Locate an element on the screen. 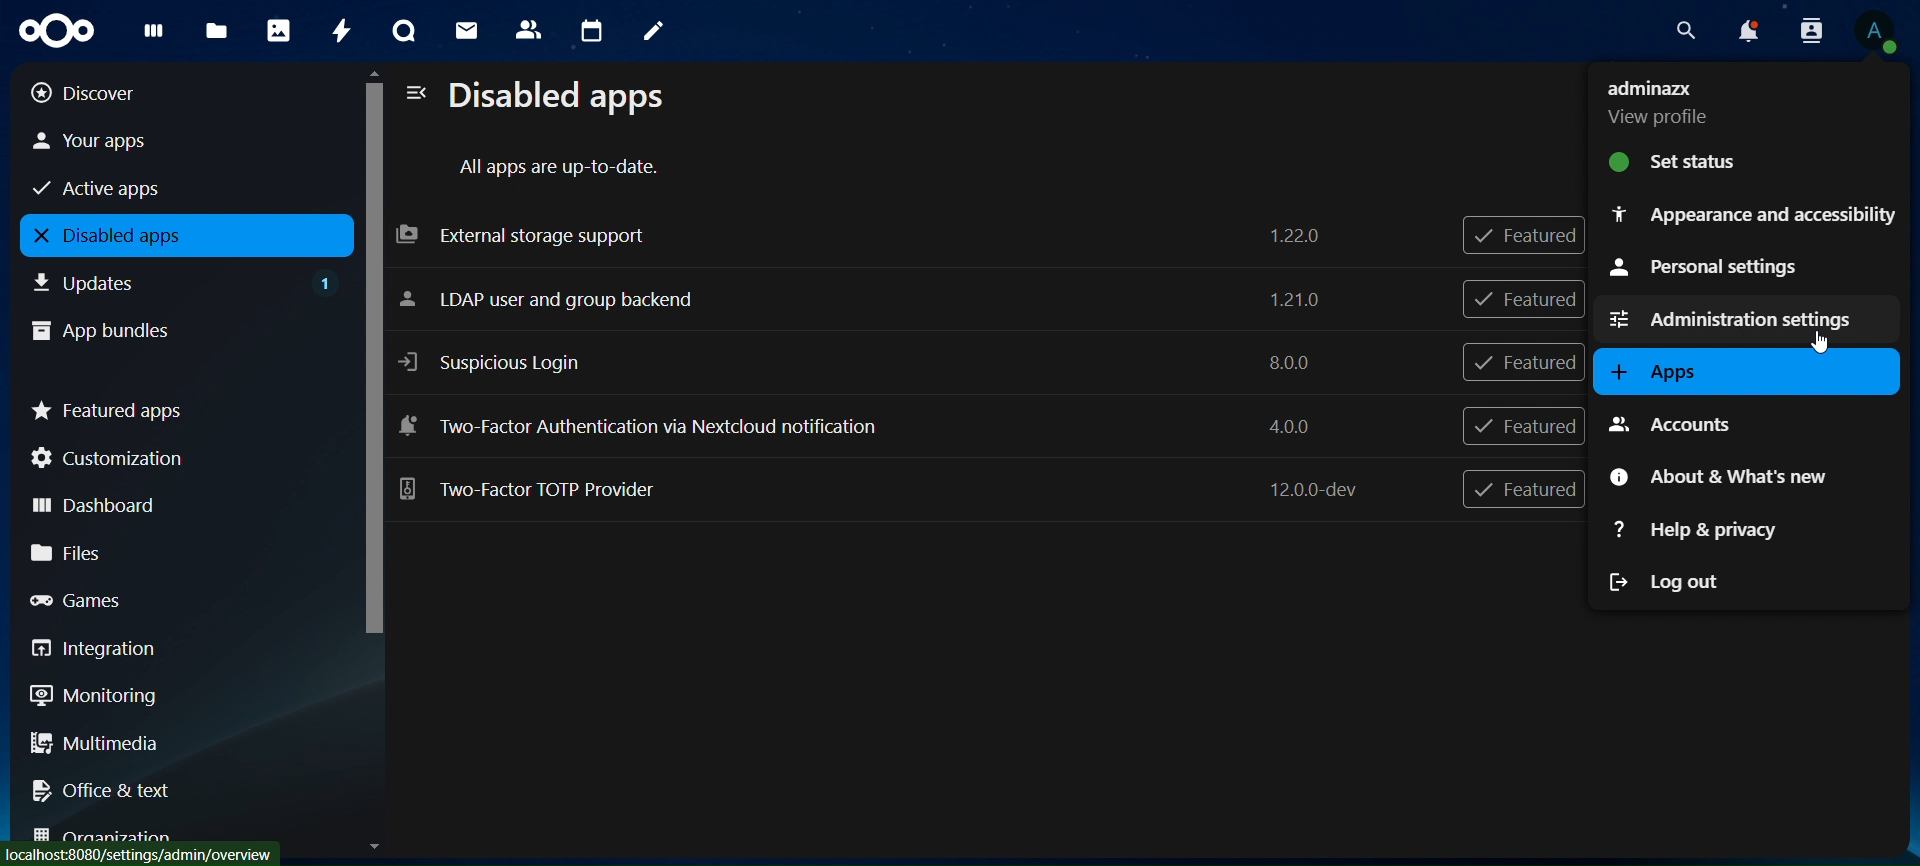 Image resolution: width=1920 pixels, height=866 pixels. all apps are up to date is located at coordinates (563, 168).